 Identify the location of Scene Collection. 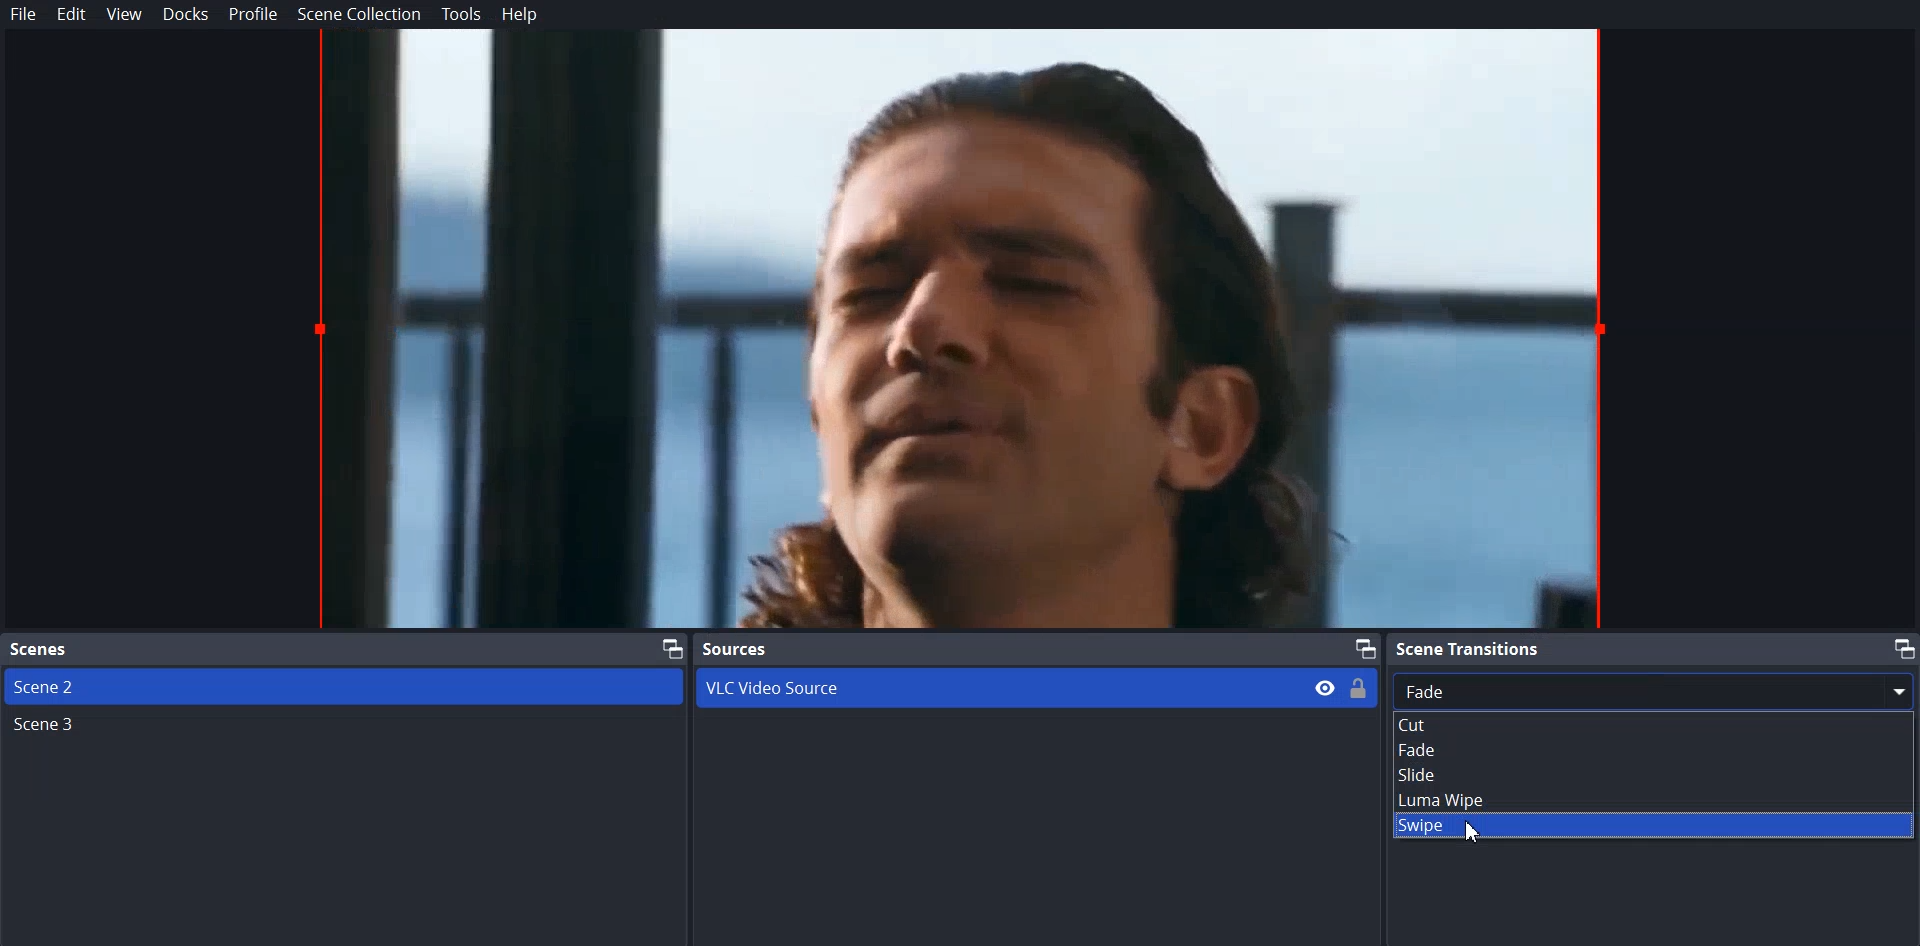
(359, 14).